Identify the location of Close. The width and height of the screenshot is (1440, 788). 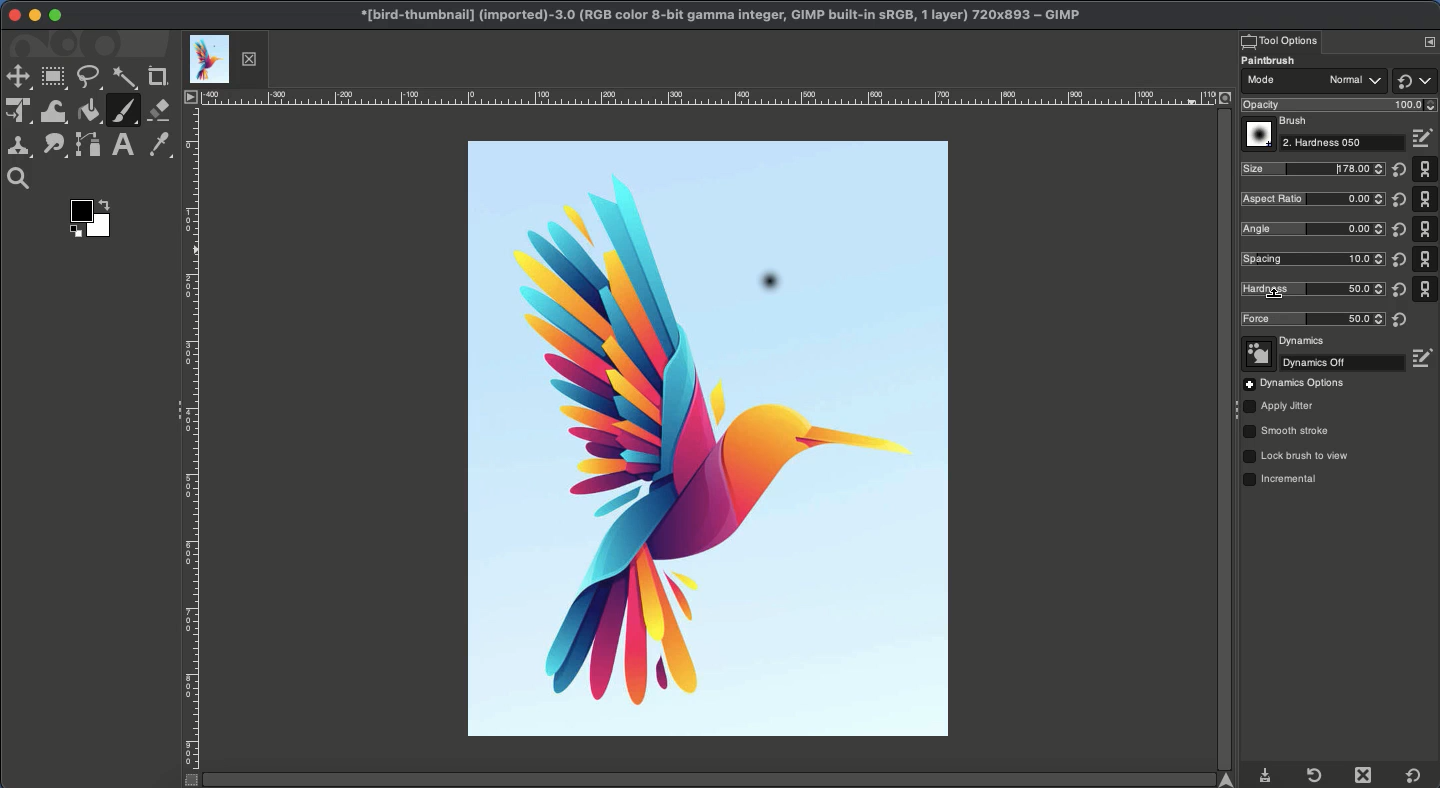
(15, 16).